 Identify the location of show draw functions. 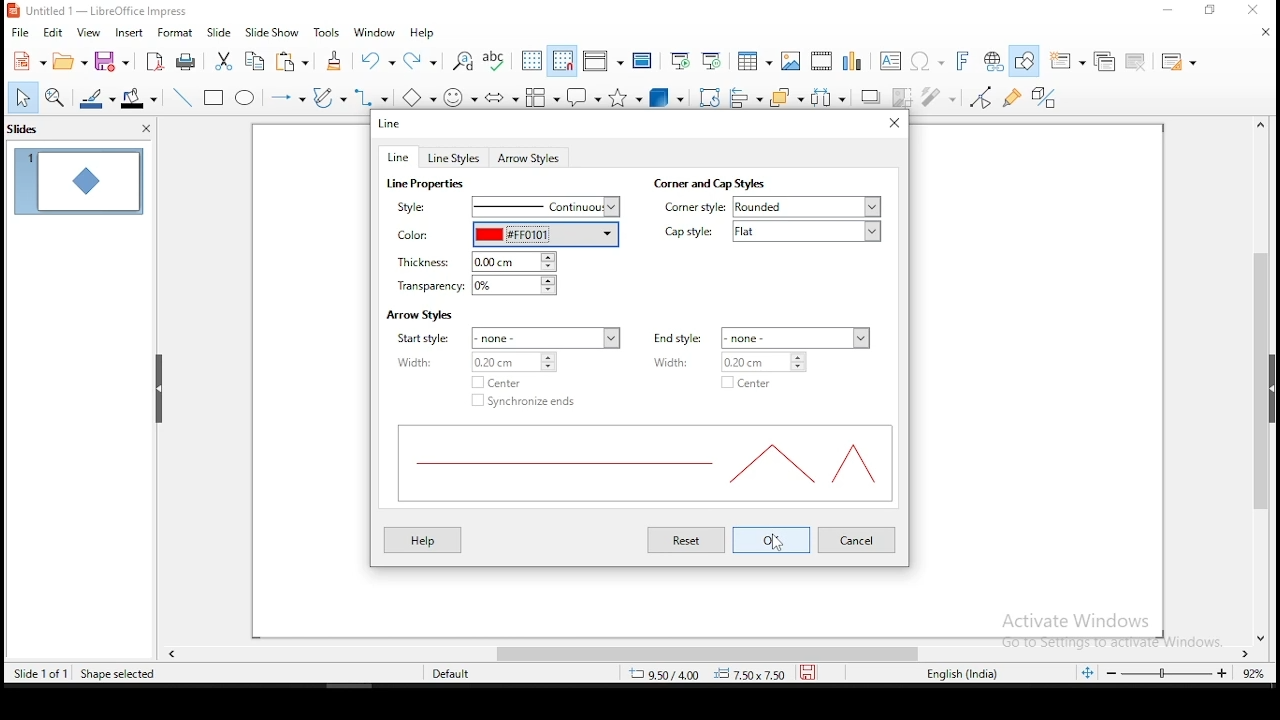
(1026, 60).